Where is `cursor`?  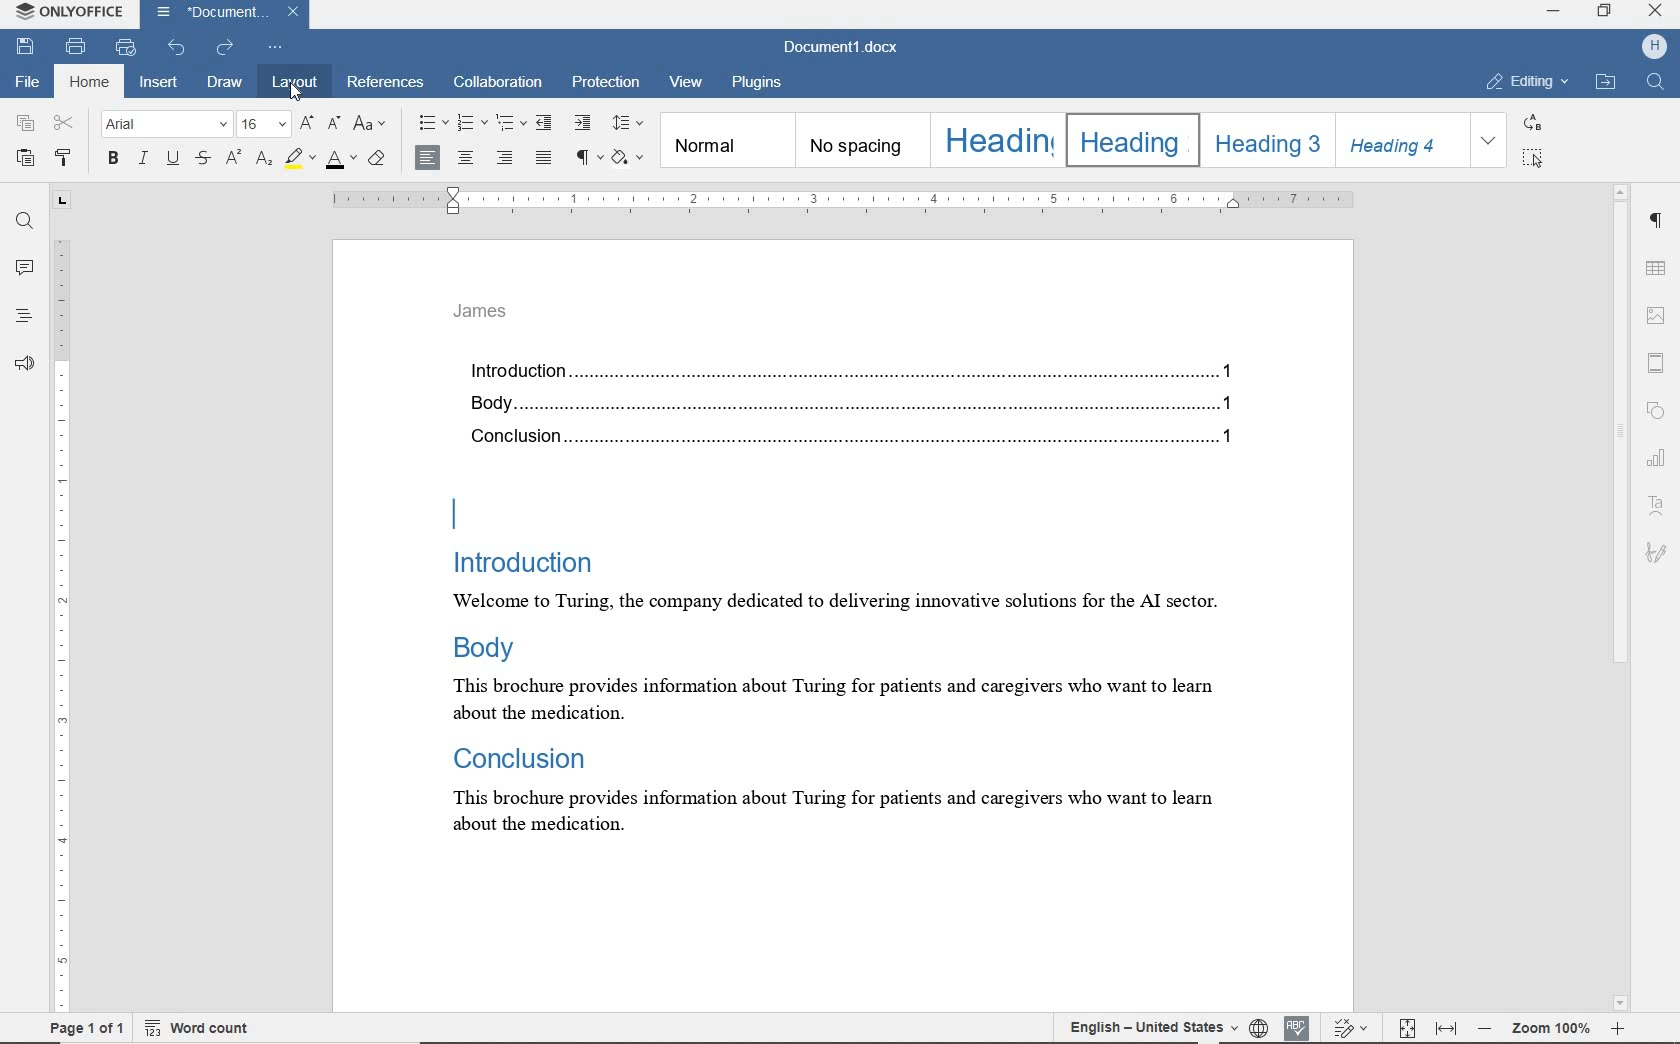
cursor is located at coordinates (299, 95).